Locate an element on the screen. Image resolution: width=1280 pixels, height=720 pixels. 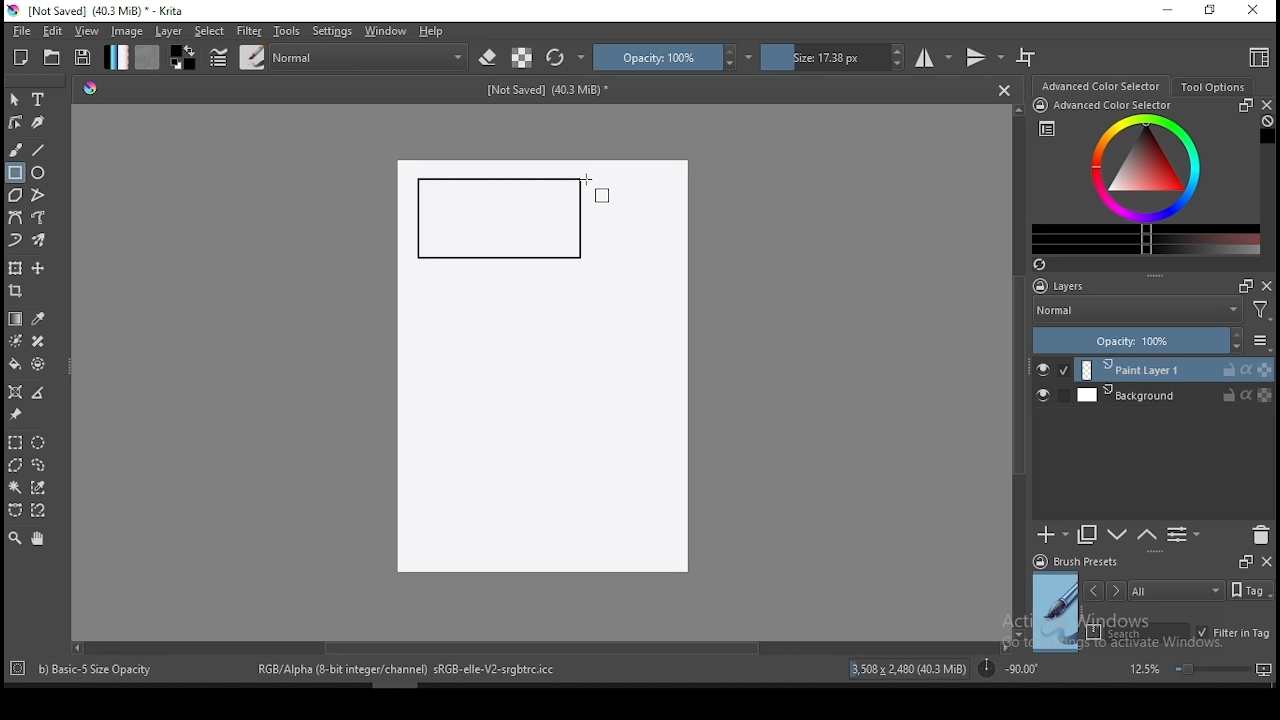
restore is located at coordinates (1214, 11).